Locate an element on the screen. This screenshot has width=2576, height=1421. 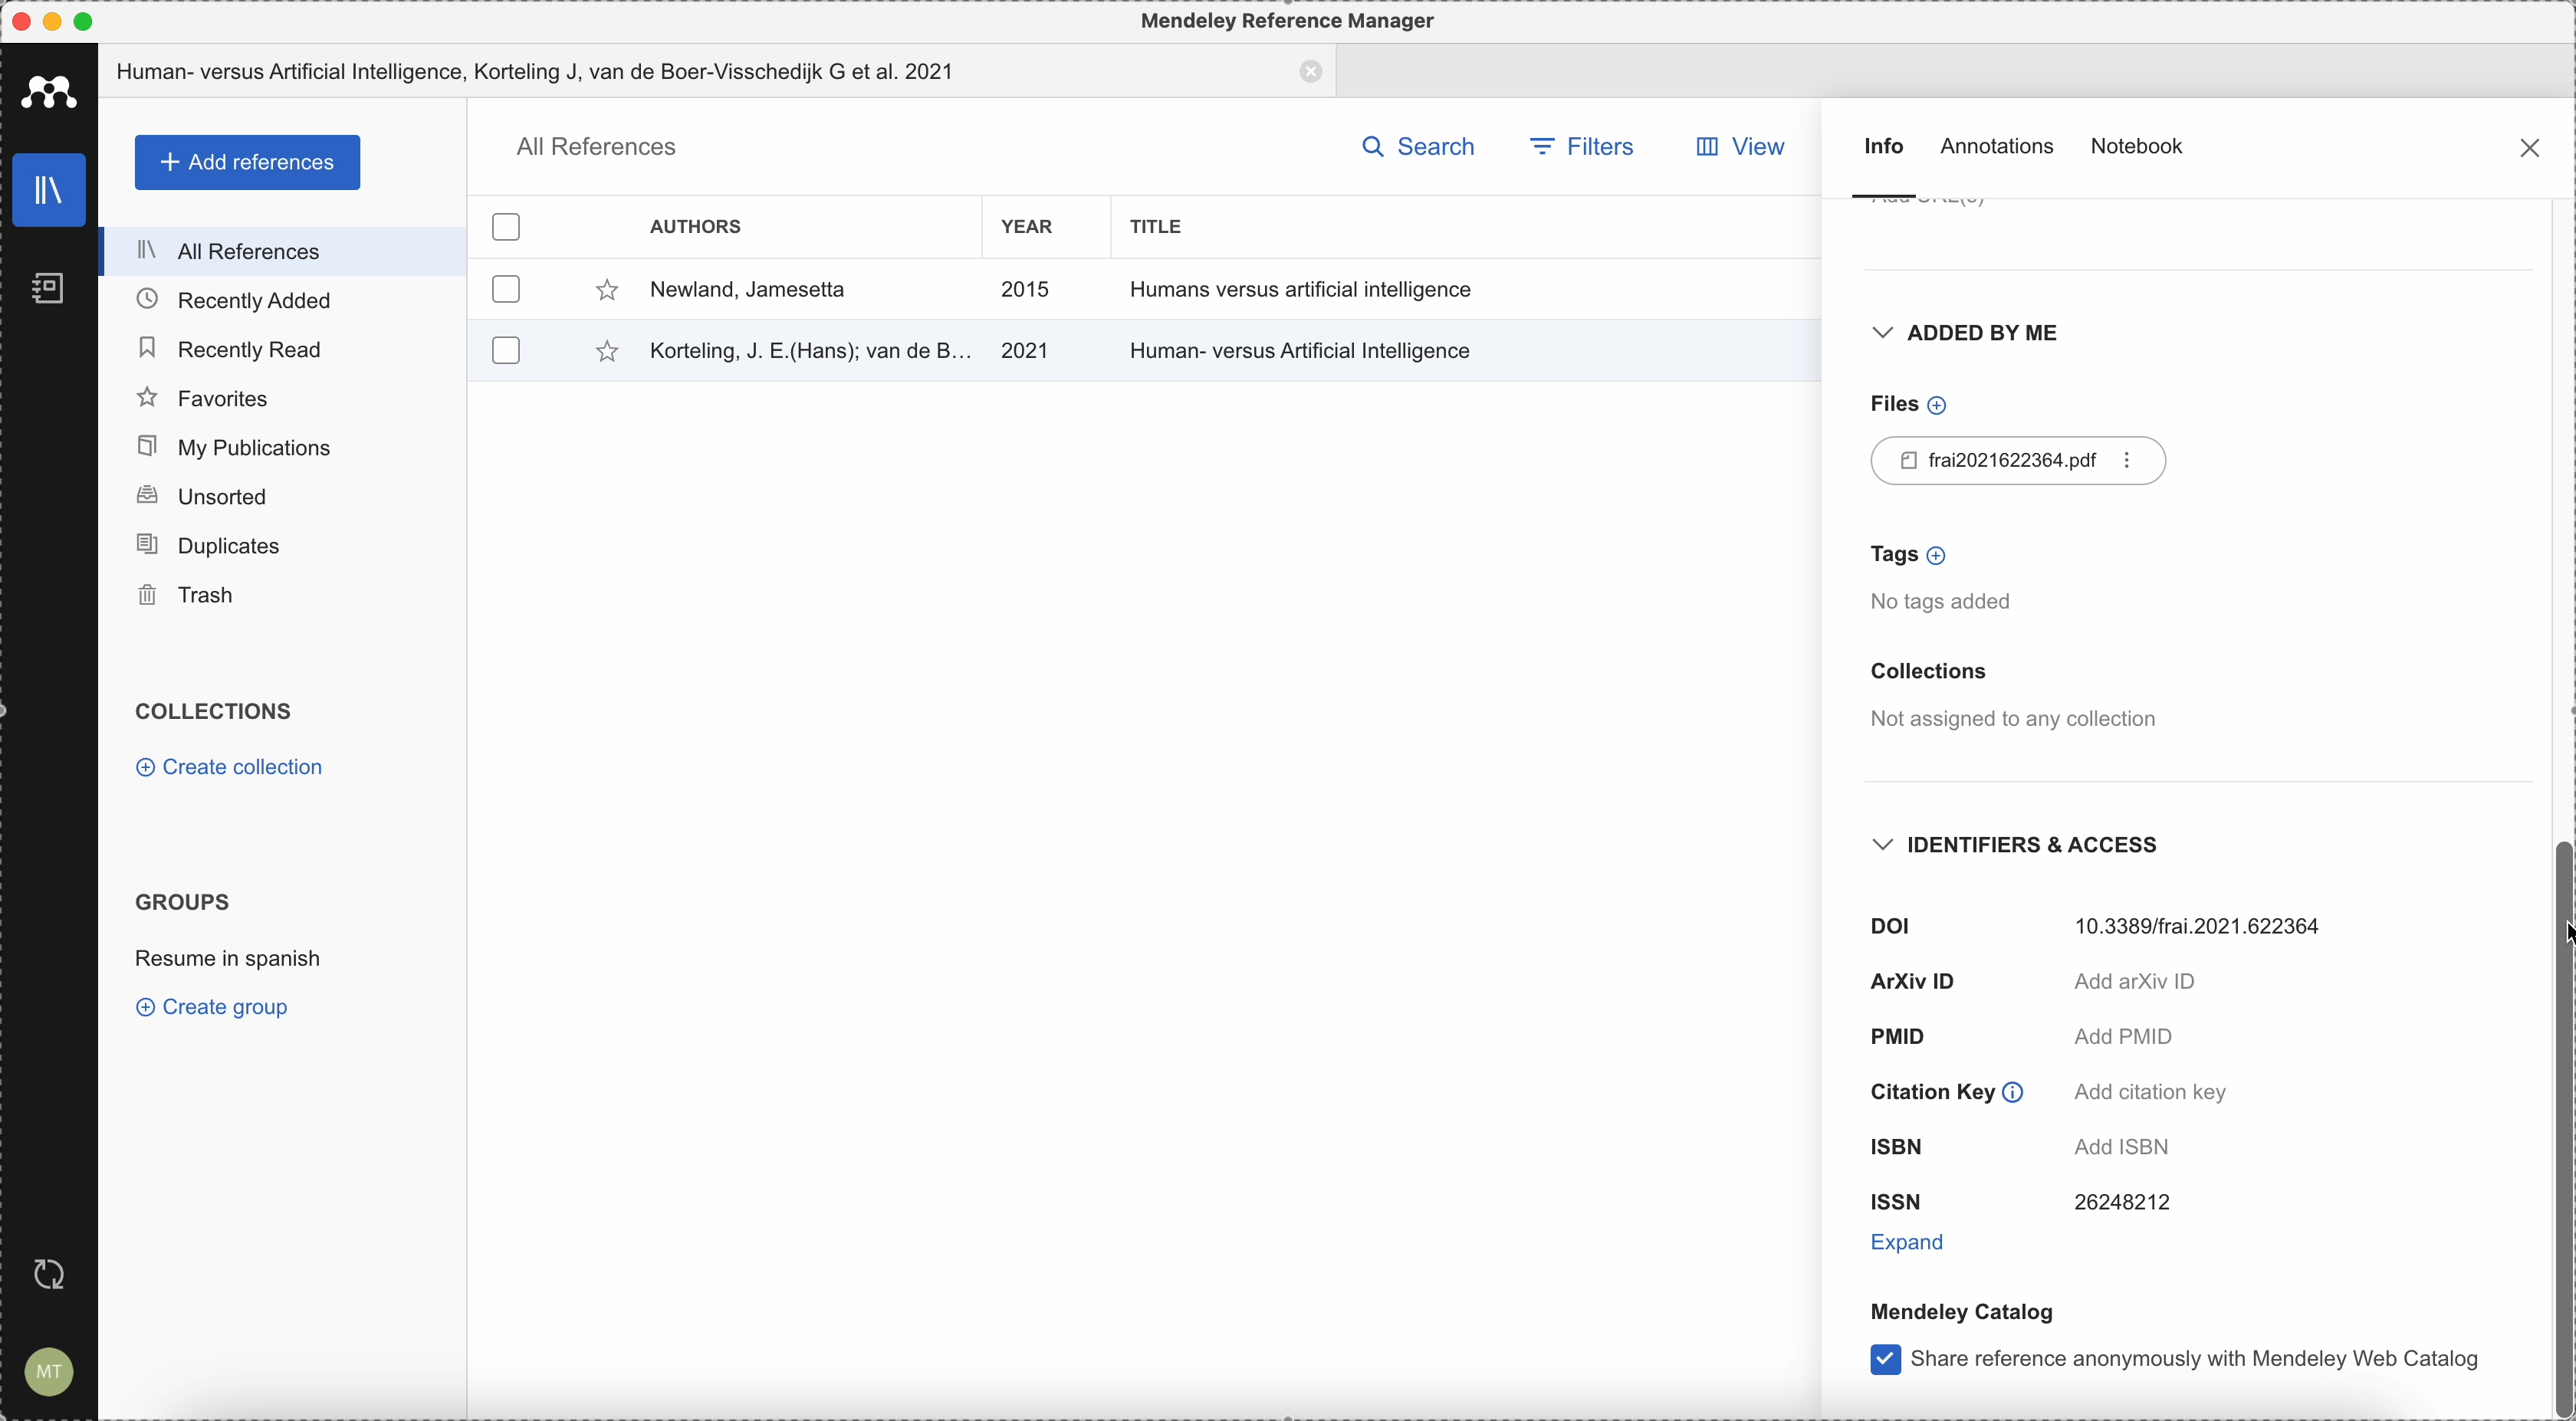
my publications is located at coordinates (287, 447).